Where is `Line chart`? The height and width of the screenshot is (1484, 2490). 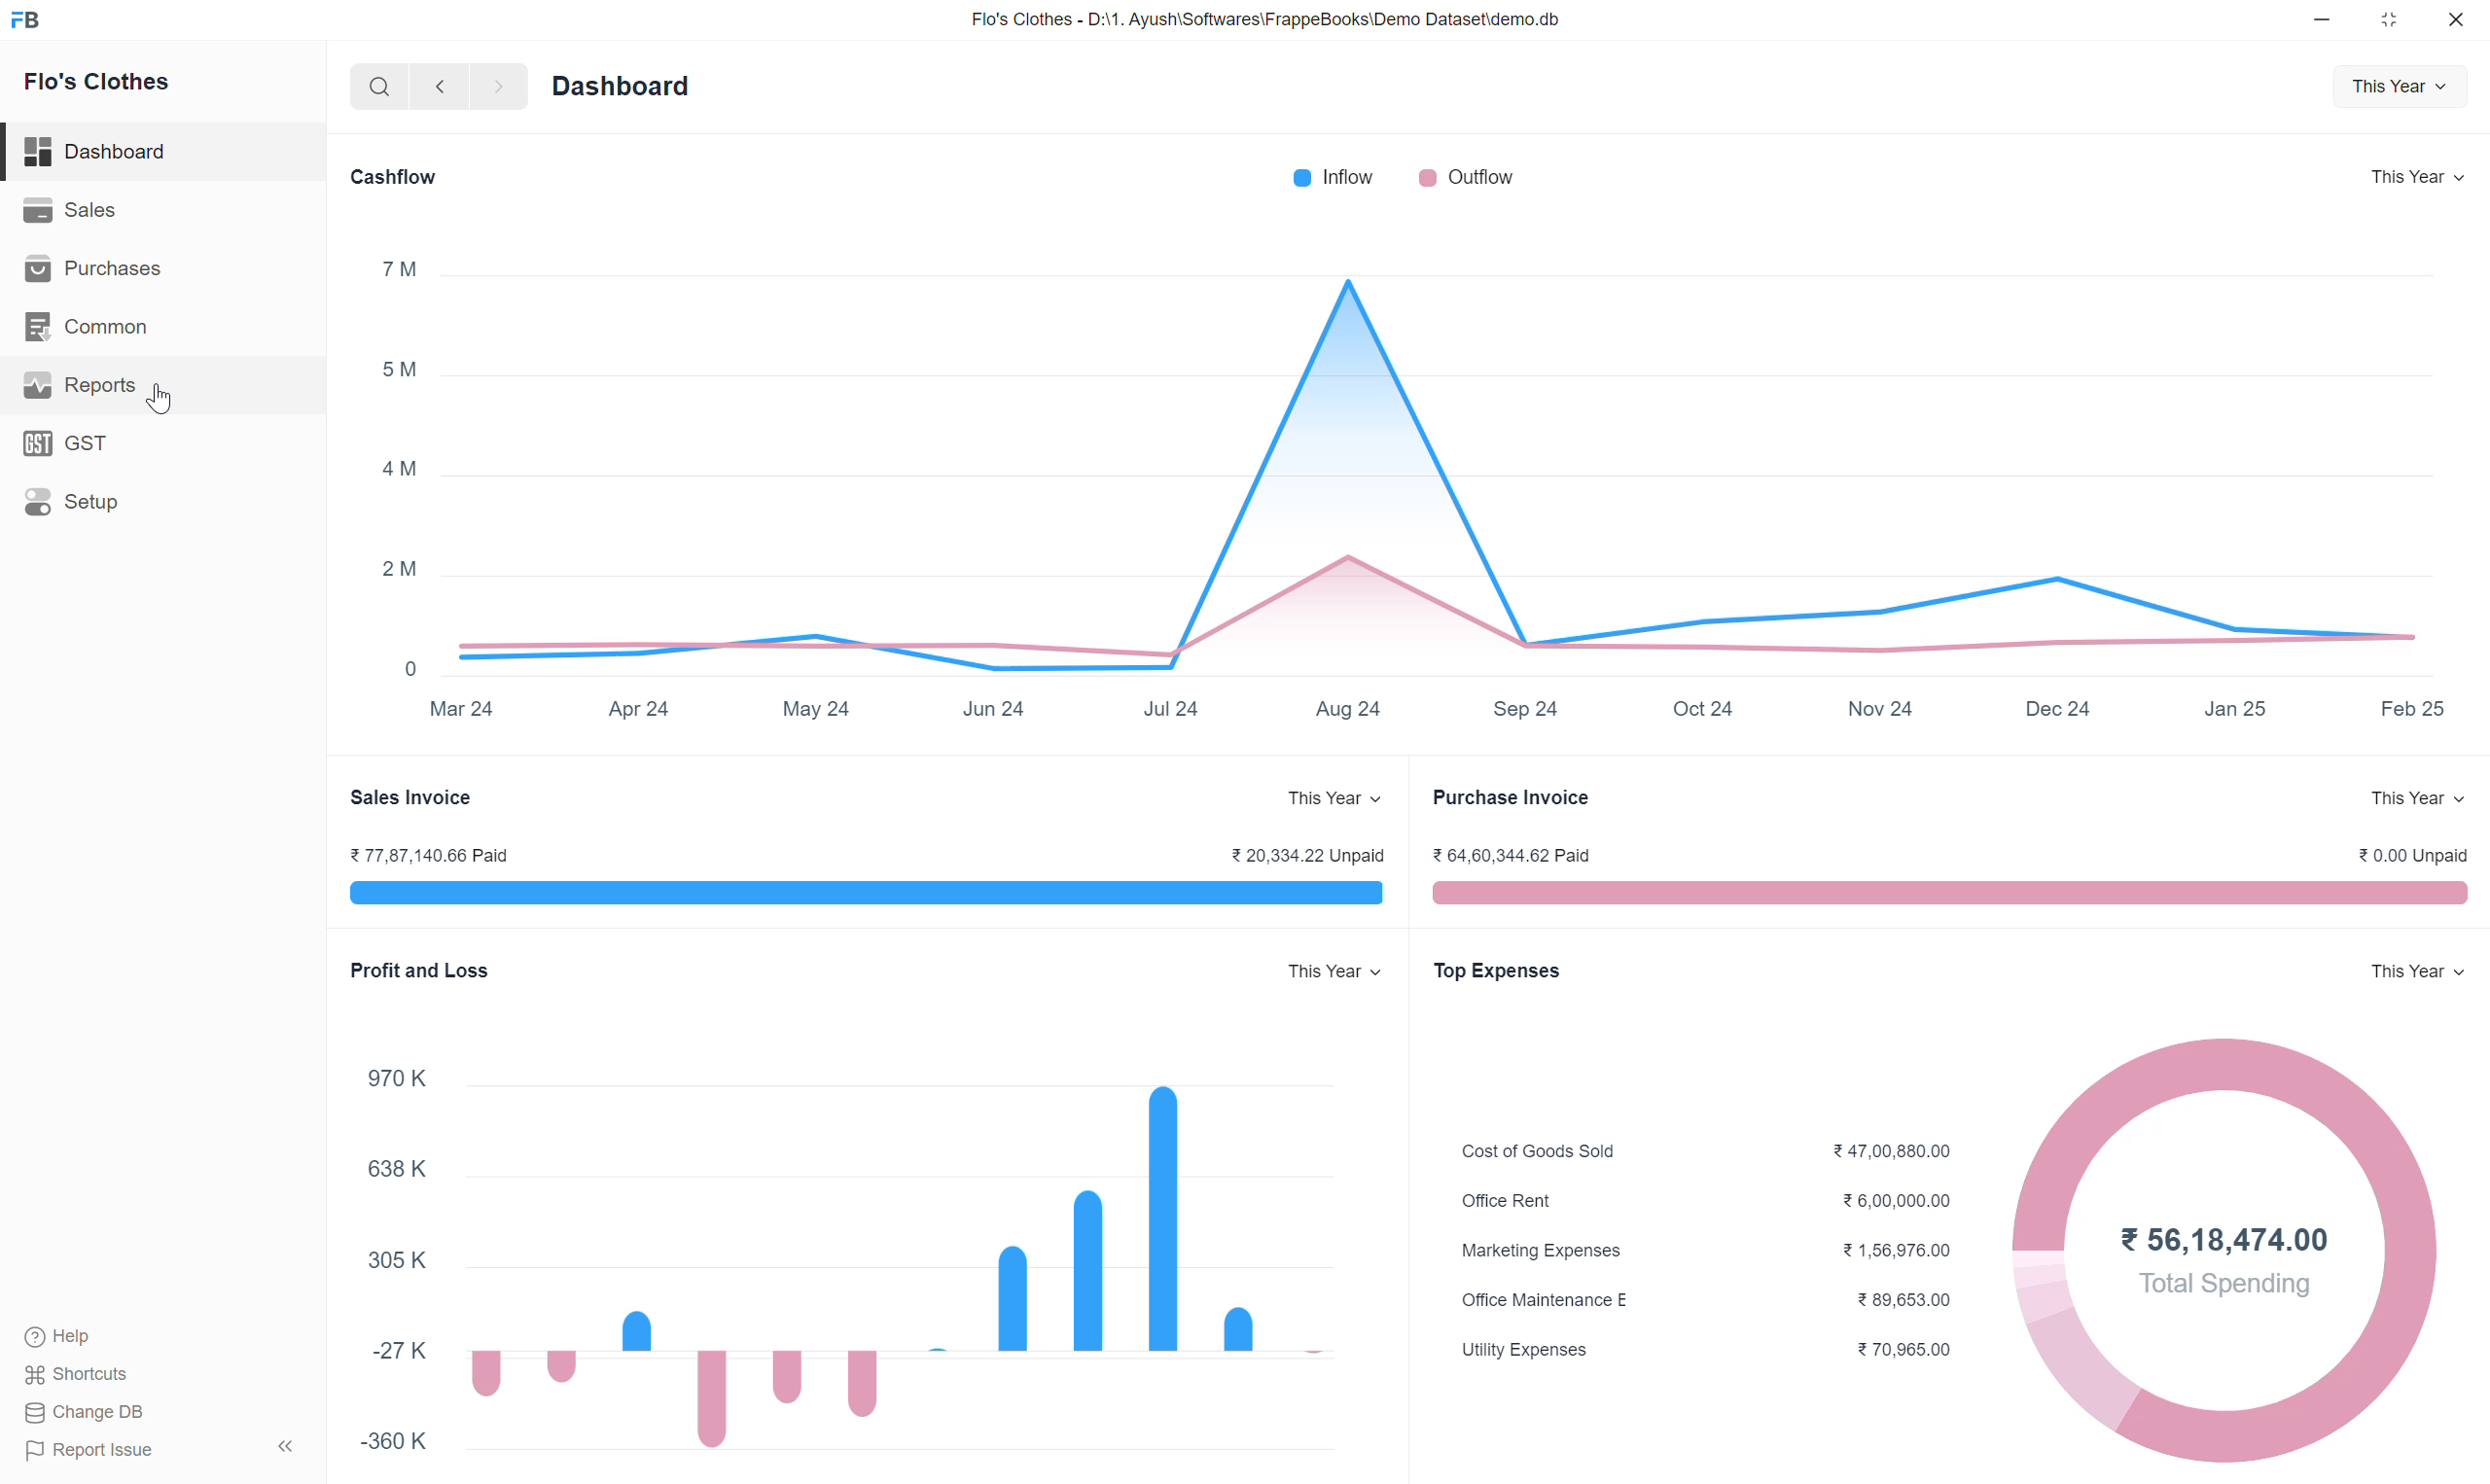
Line chart is located at coordinates (1455, 470).